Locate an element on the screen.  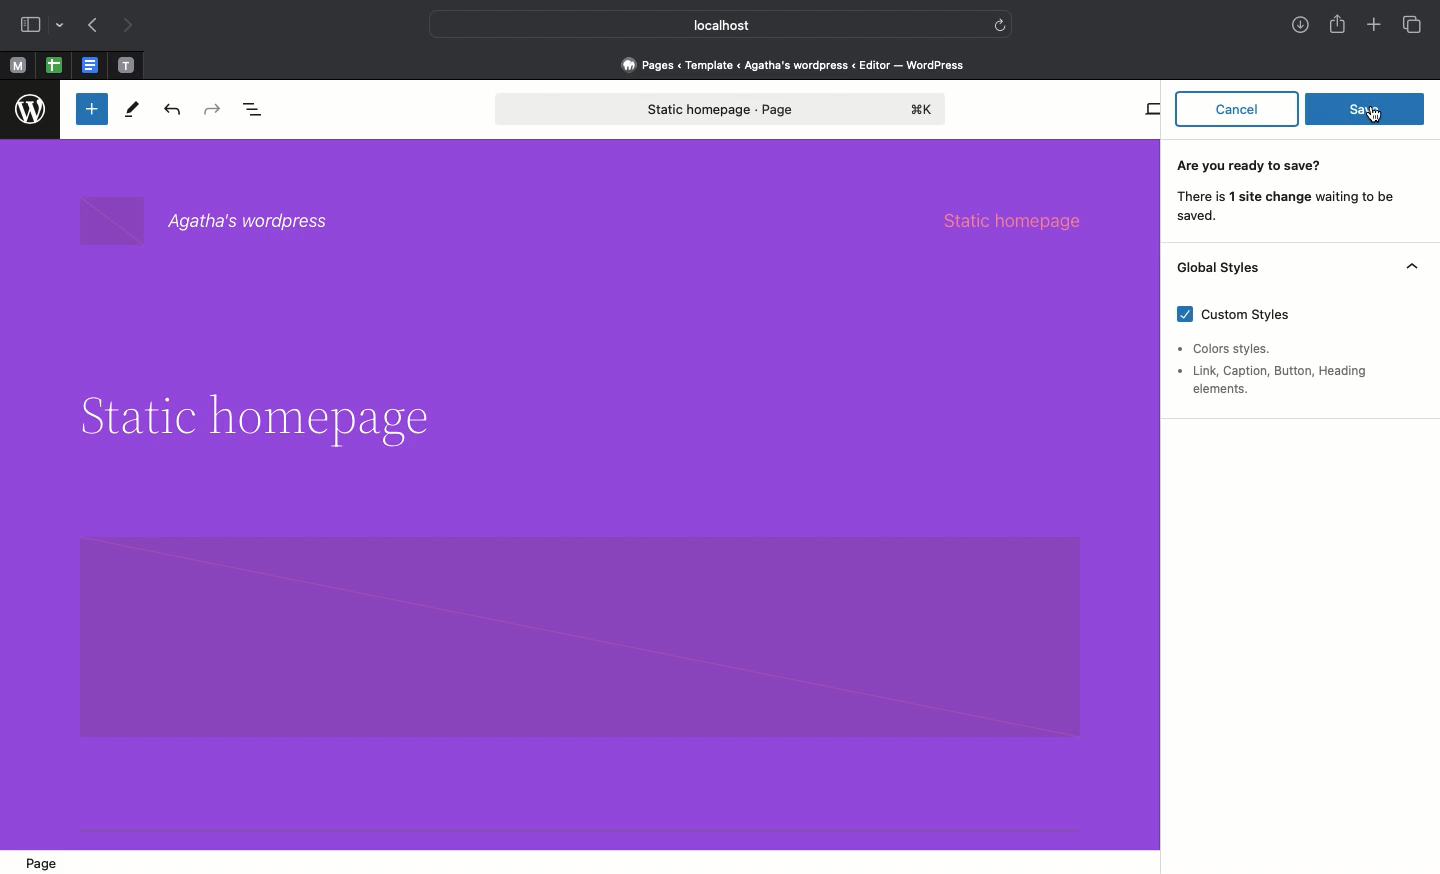
Global styles is located at coordinates (1296, 270).